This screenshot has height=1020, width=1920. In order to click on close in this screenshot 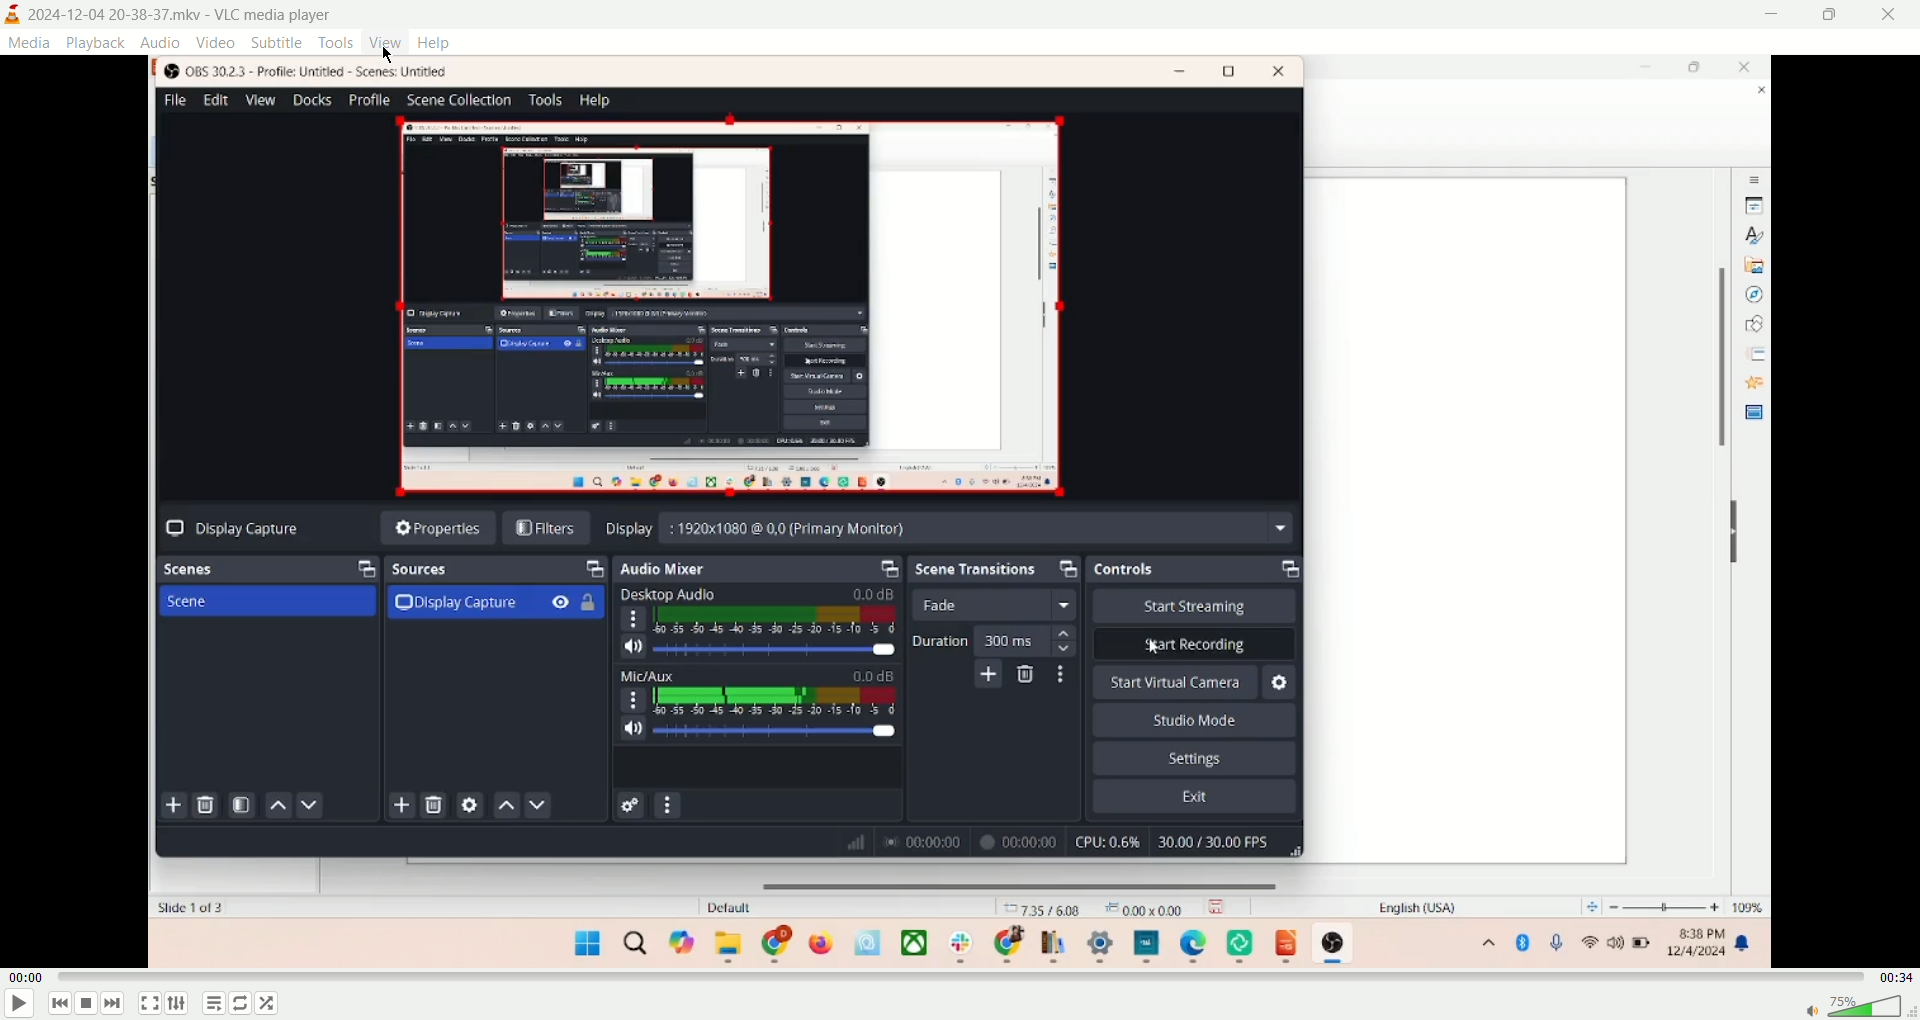, I will do `click(1892, 14)`.